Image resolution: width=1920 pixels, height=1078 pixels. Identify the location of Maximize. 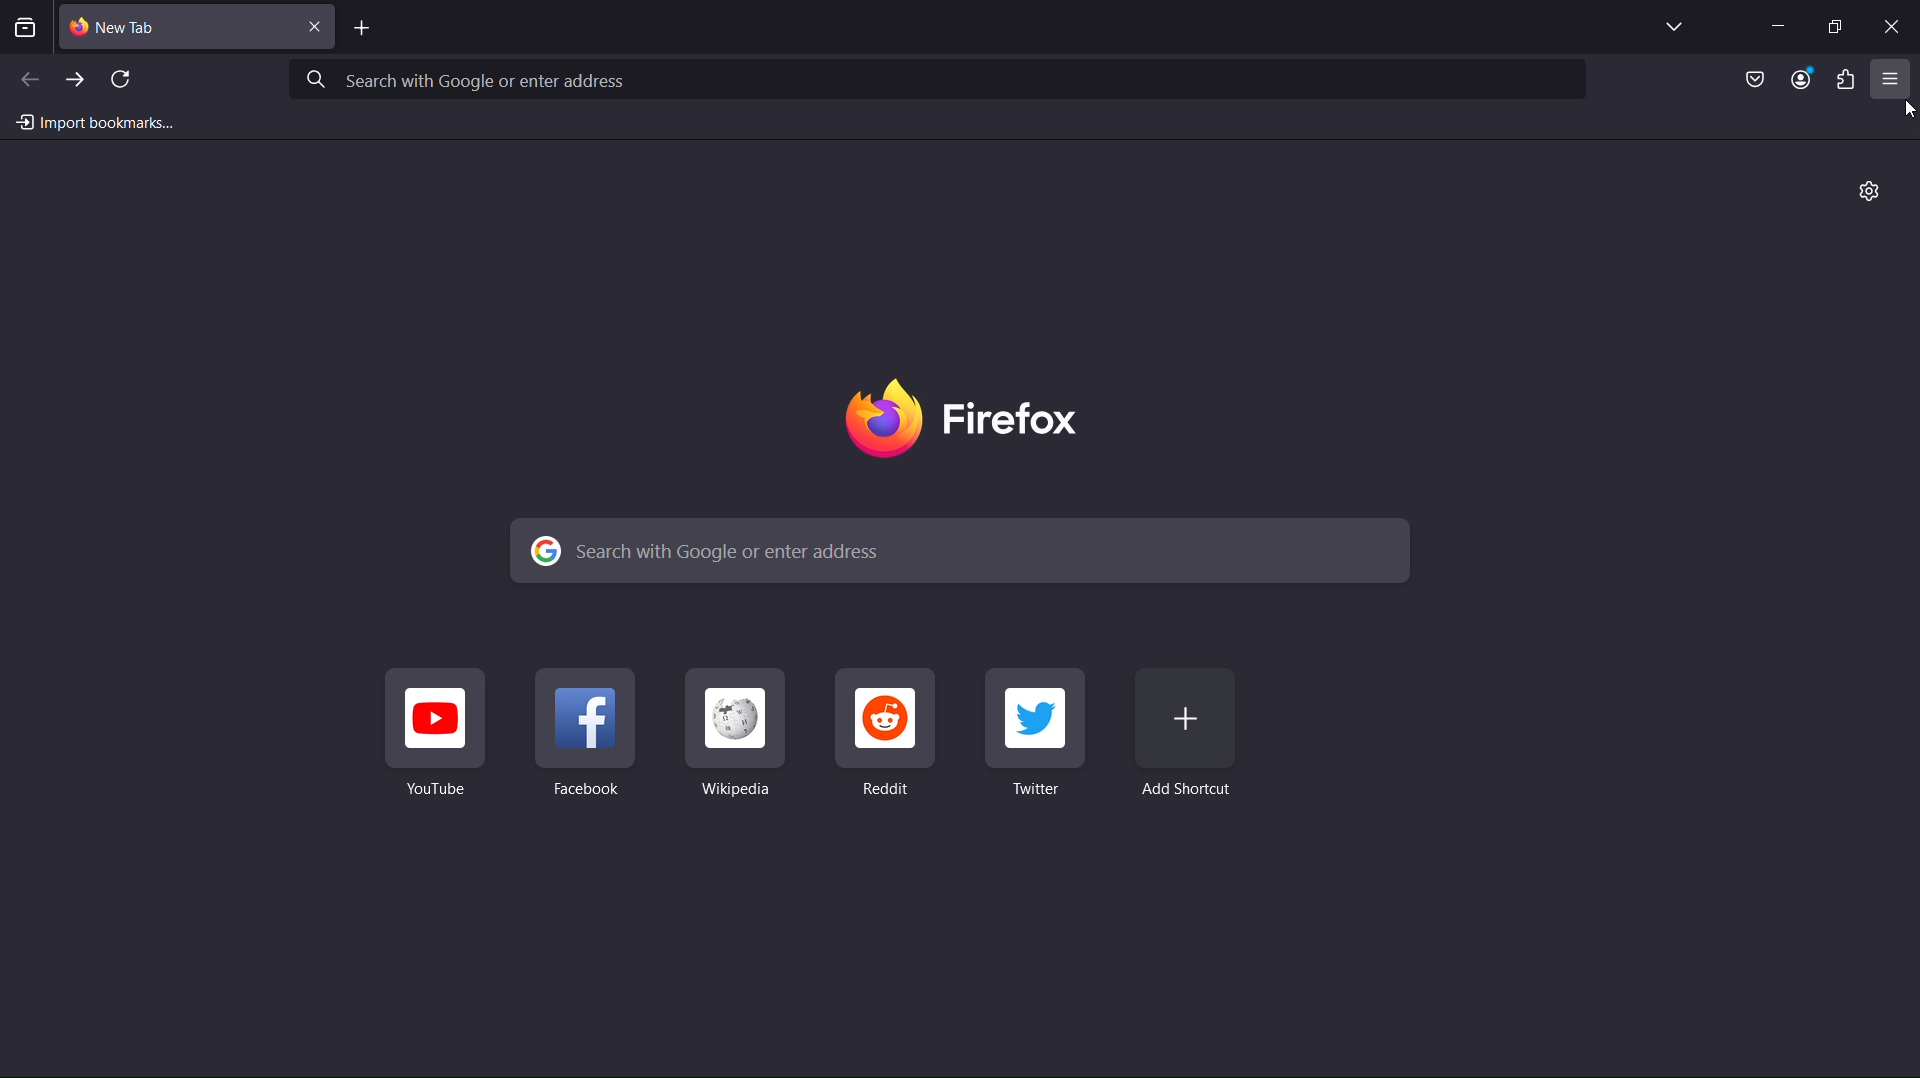
(1840, 25).